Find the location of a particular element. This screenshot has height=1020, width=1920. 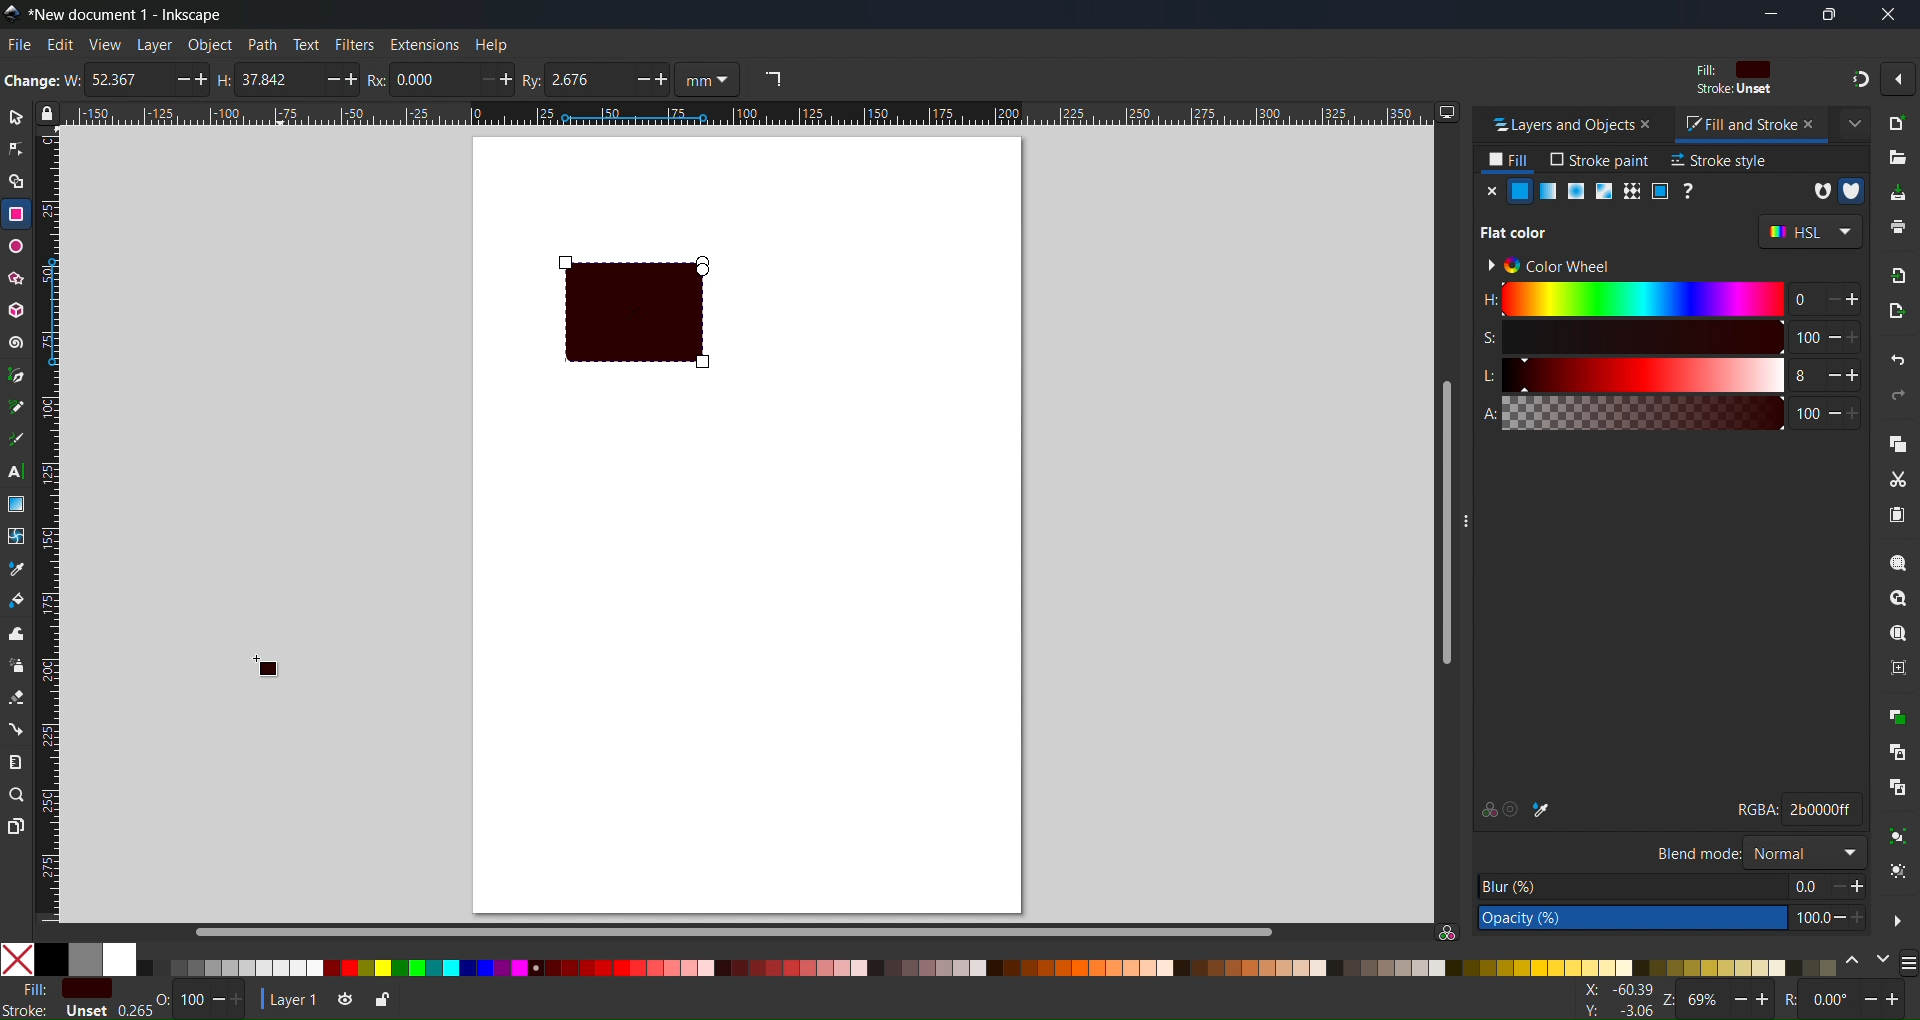

Spiral Tool is located at coordinates (17, 342).